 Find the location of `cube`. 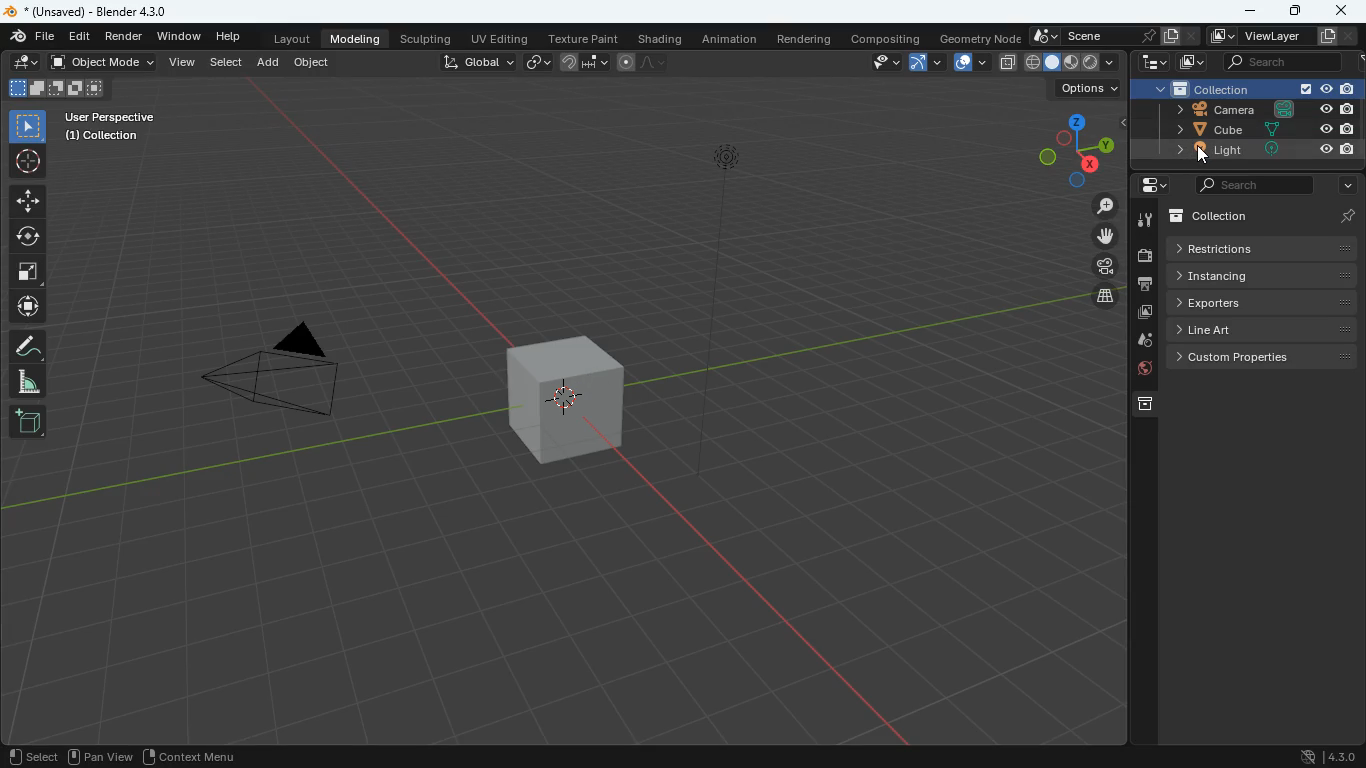

cube is located at coordinates (1251, 129).